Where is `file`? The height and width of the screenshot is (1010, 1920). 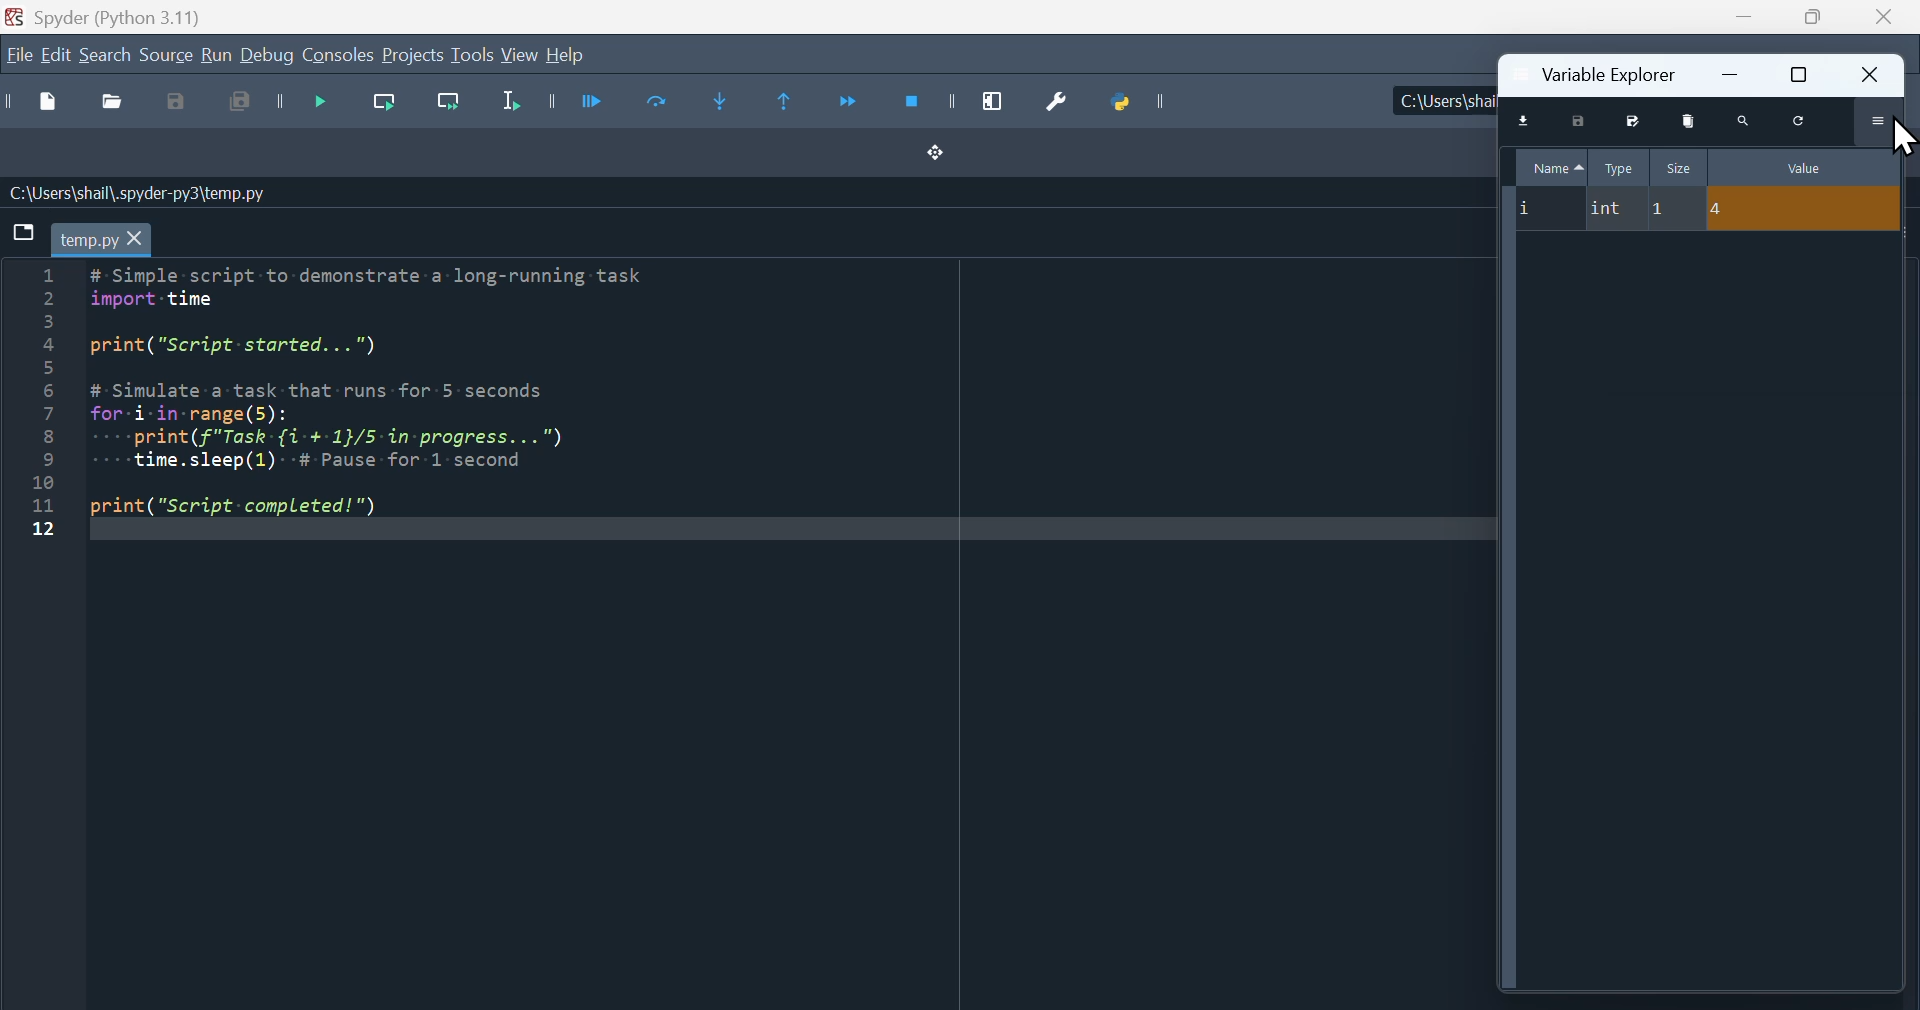 file is located at coordinates (18, 54).